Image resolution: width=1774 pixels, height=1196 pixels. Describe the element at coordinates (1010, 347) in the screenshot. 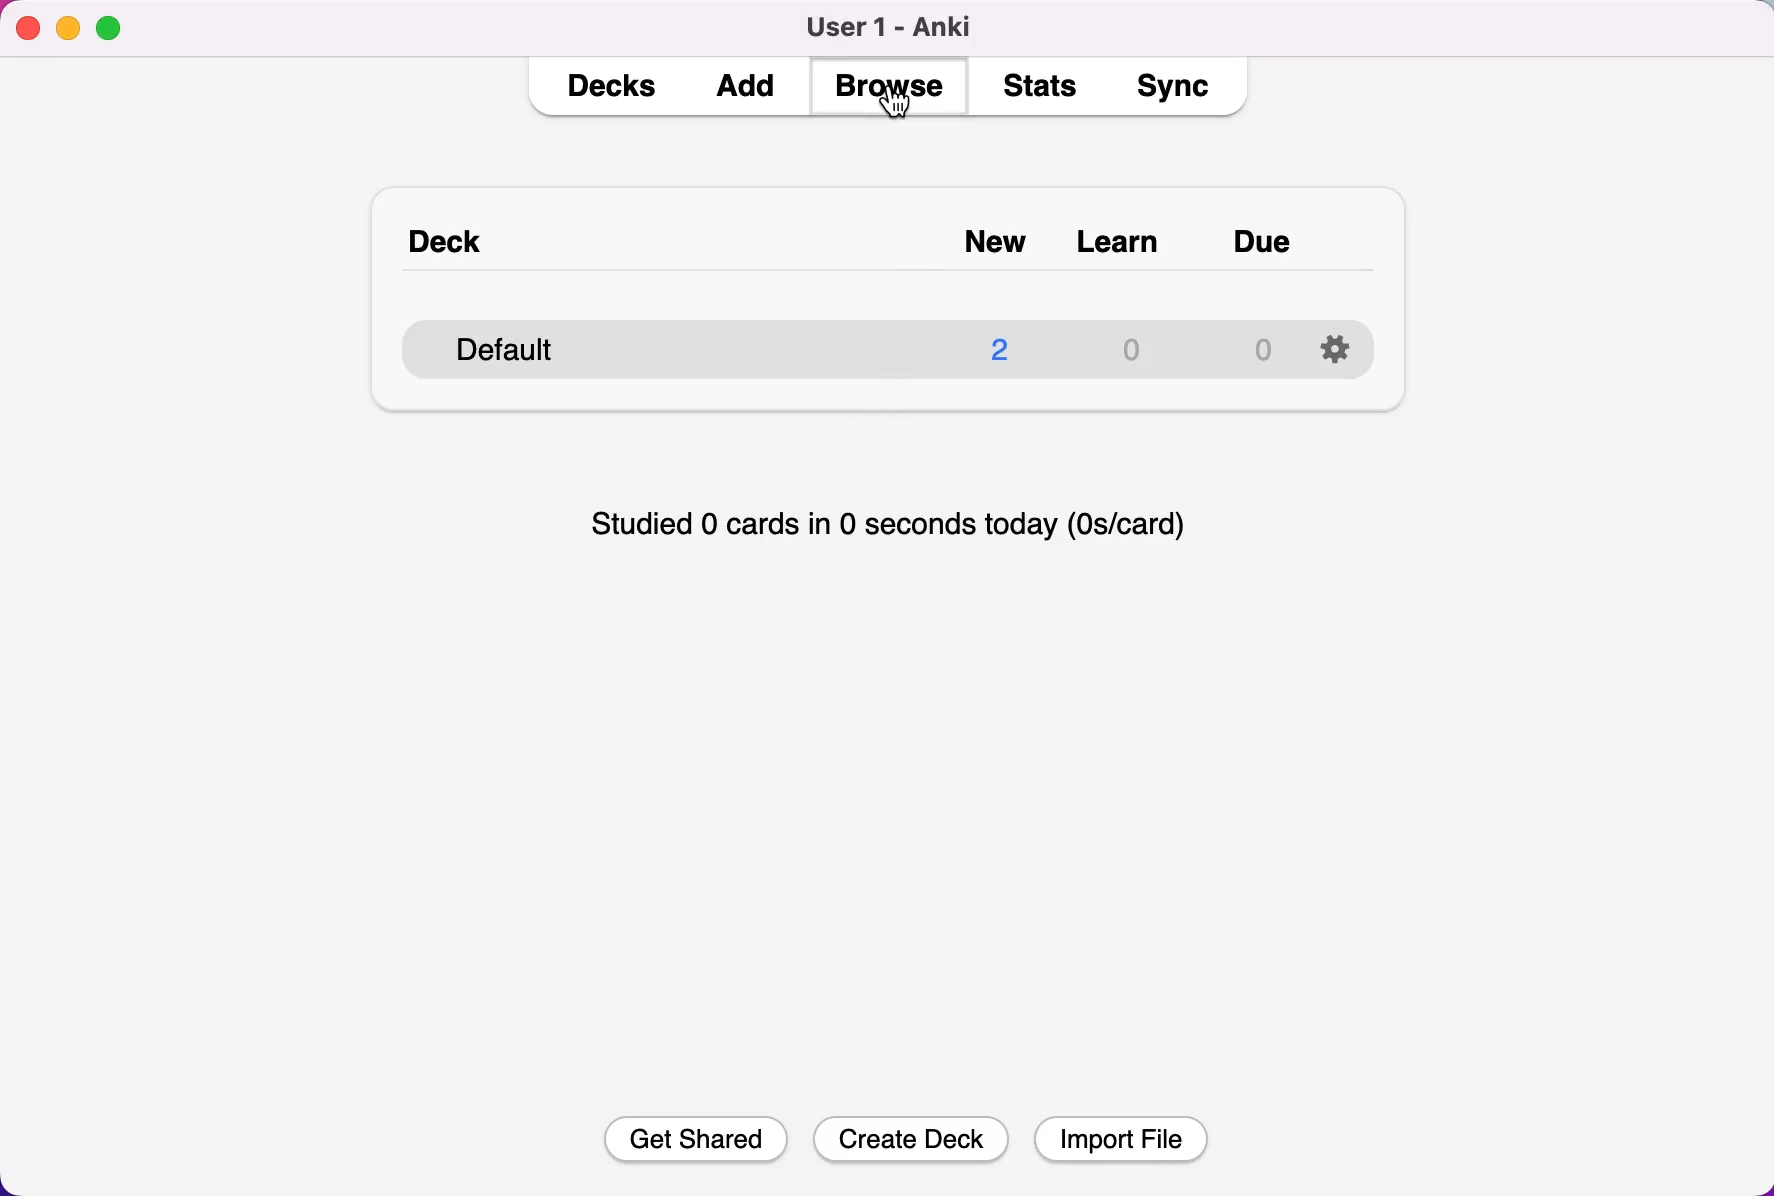

I see `new quantity` at that location.